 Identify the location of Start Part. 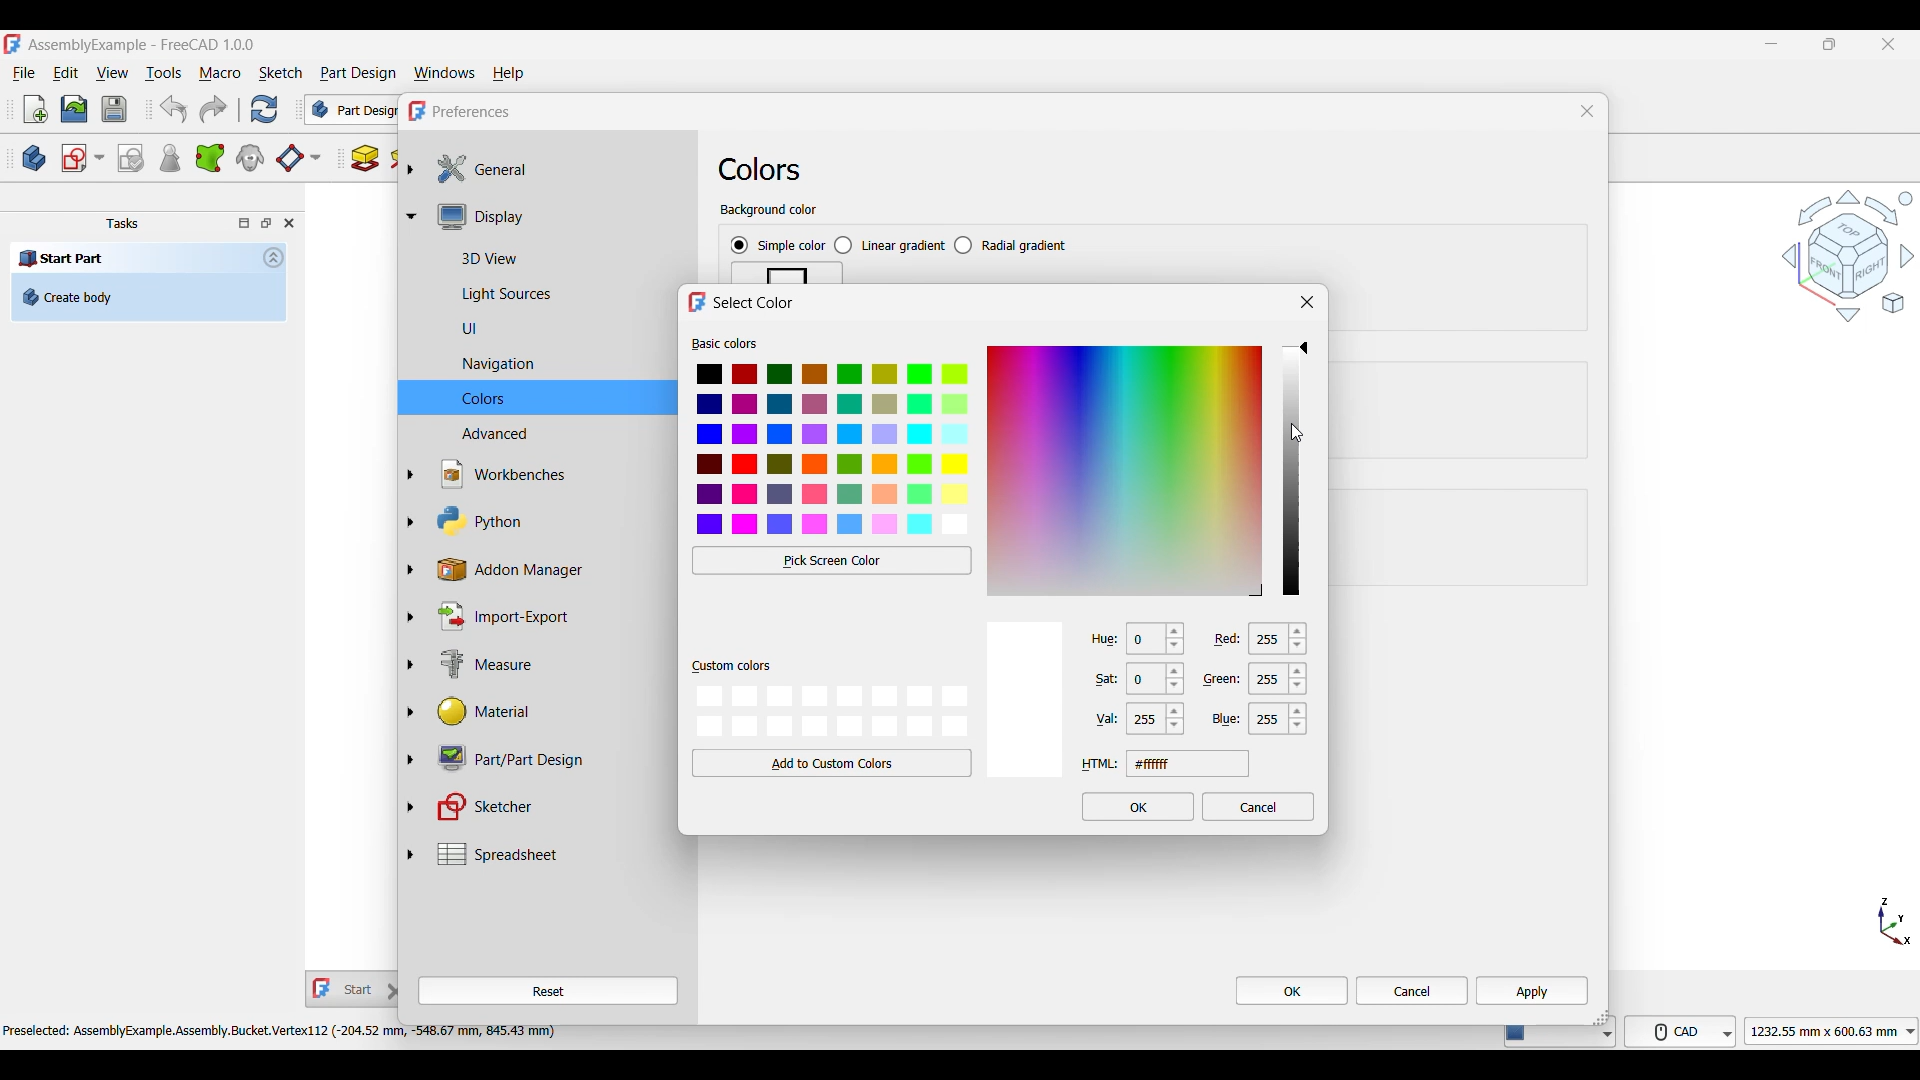
(62, 257).